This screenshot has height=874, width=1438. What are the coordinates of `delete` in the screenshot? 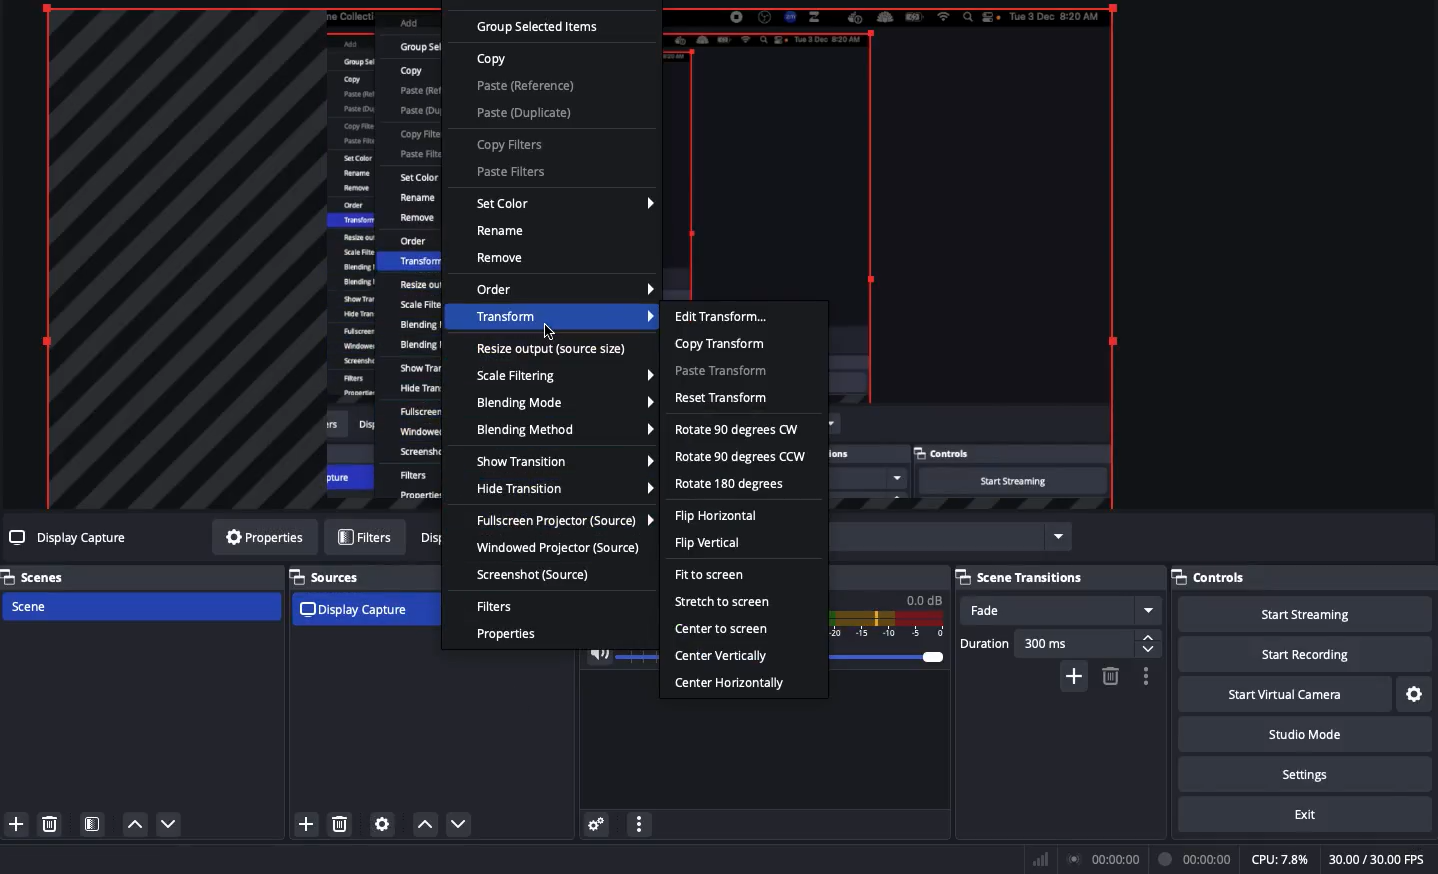 It's located at (340, 822).